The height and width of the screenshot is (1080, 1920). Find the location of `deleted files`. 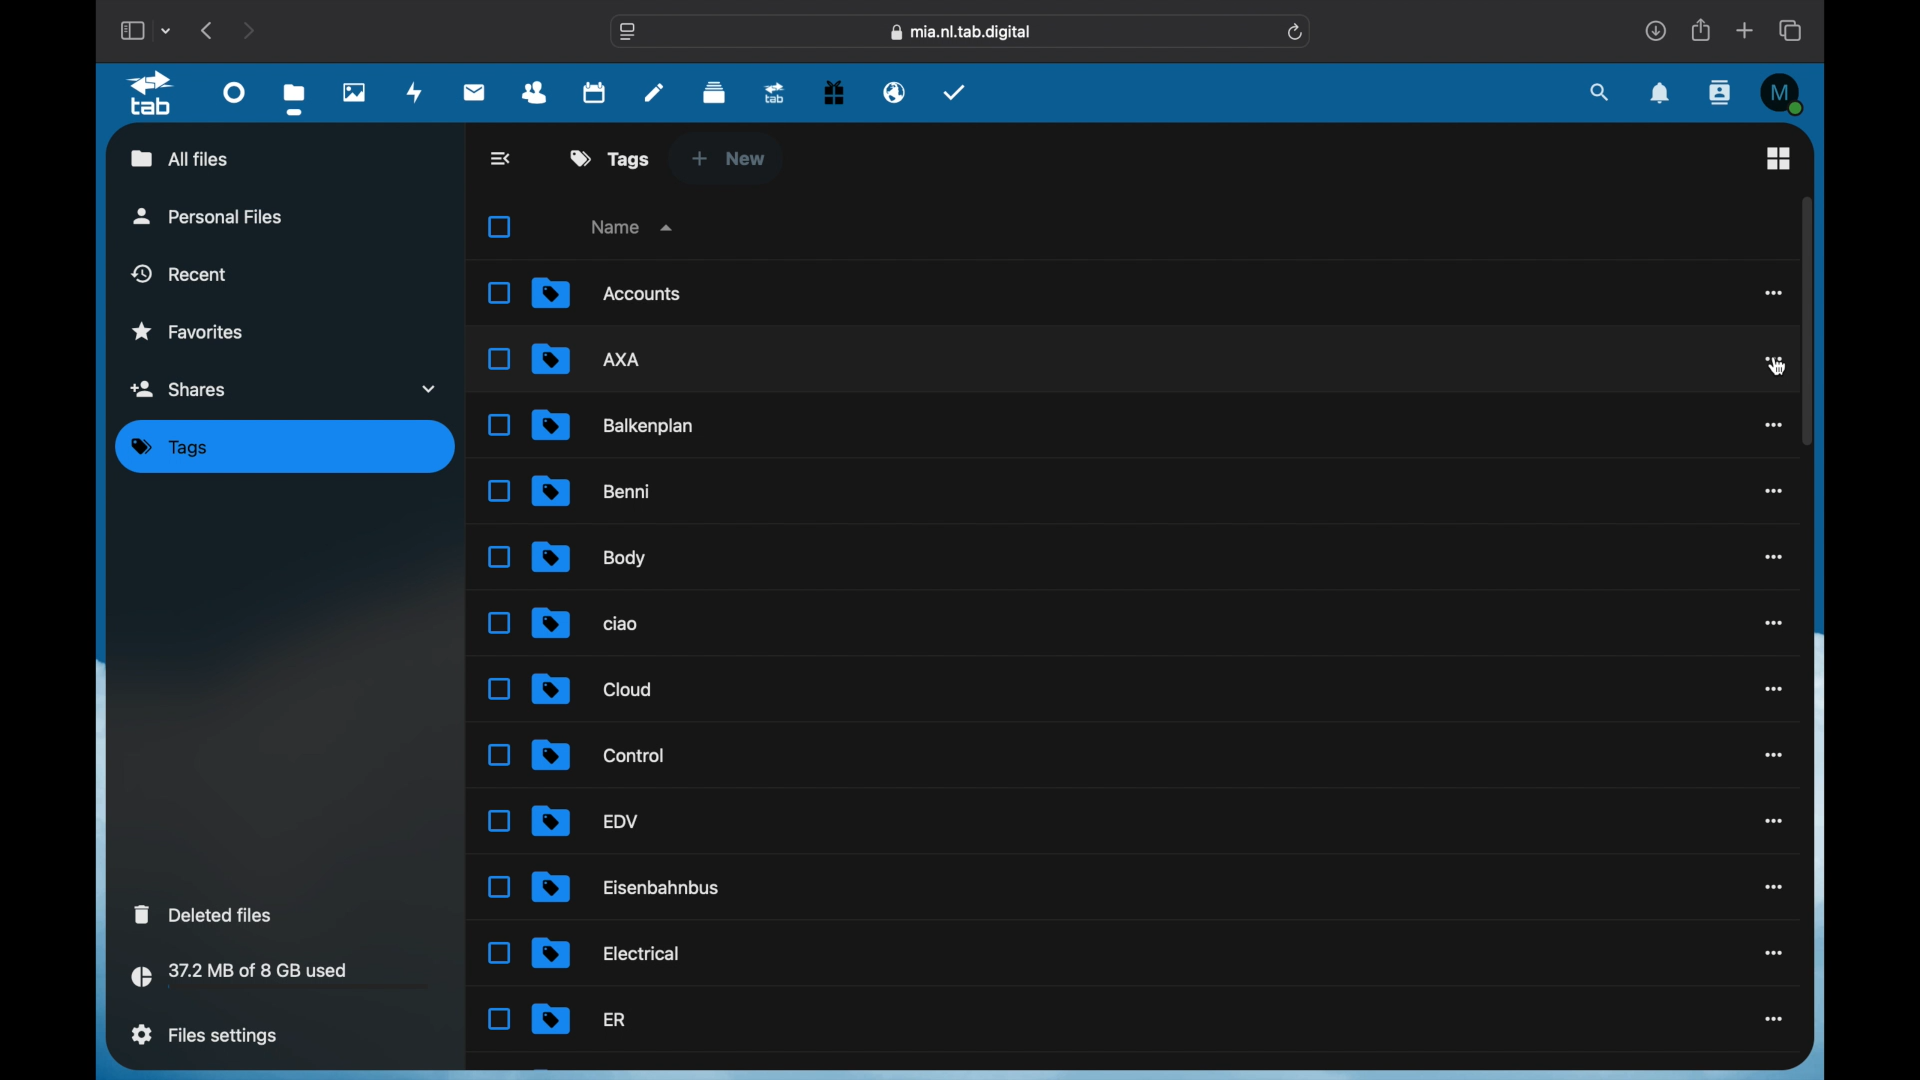

deleted files is located at coordinates (203, 914).